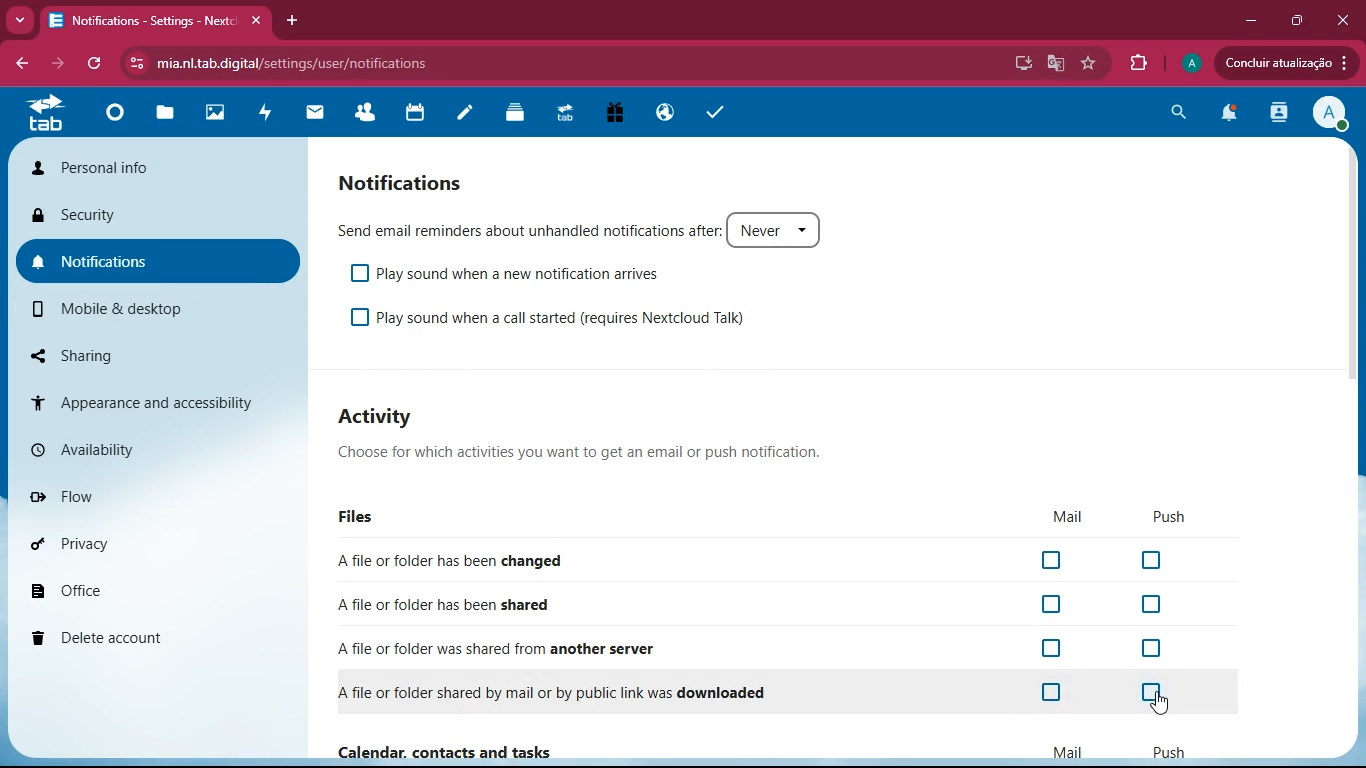  I want to click on off, so click(1152, 697).